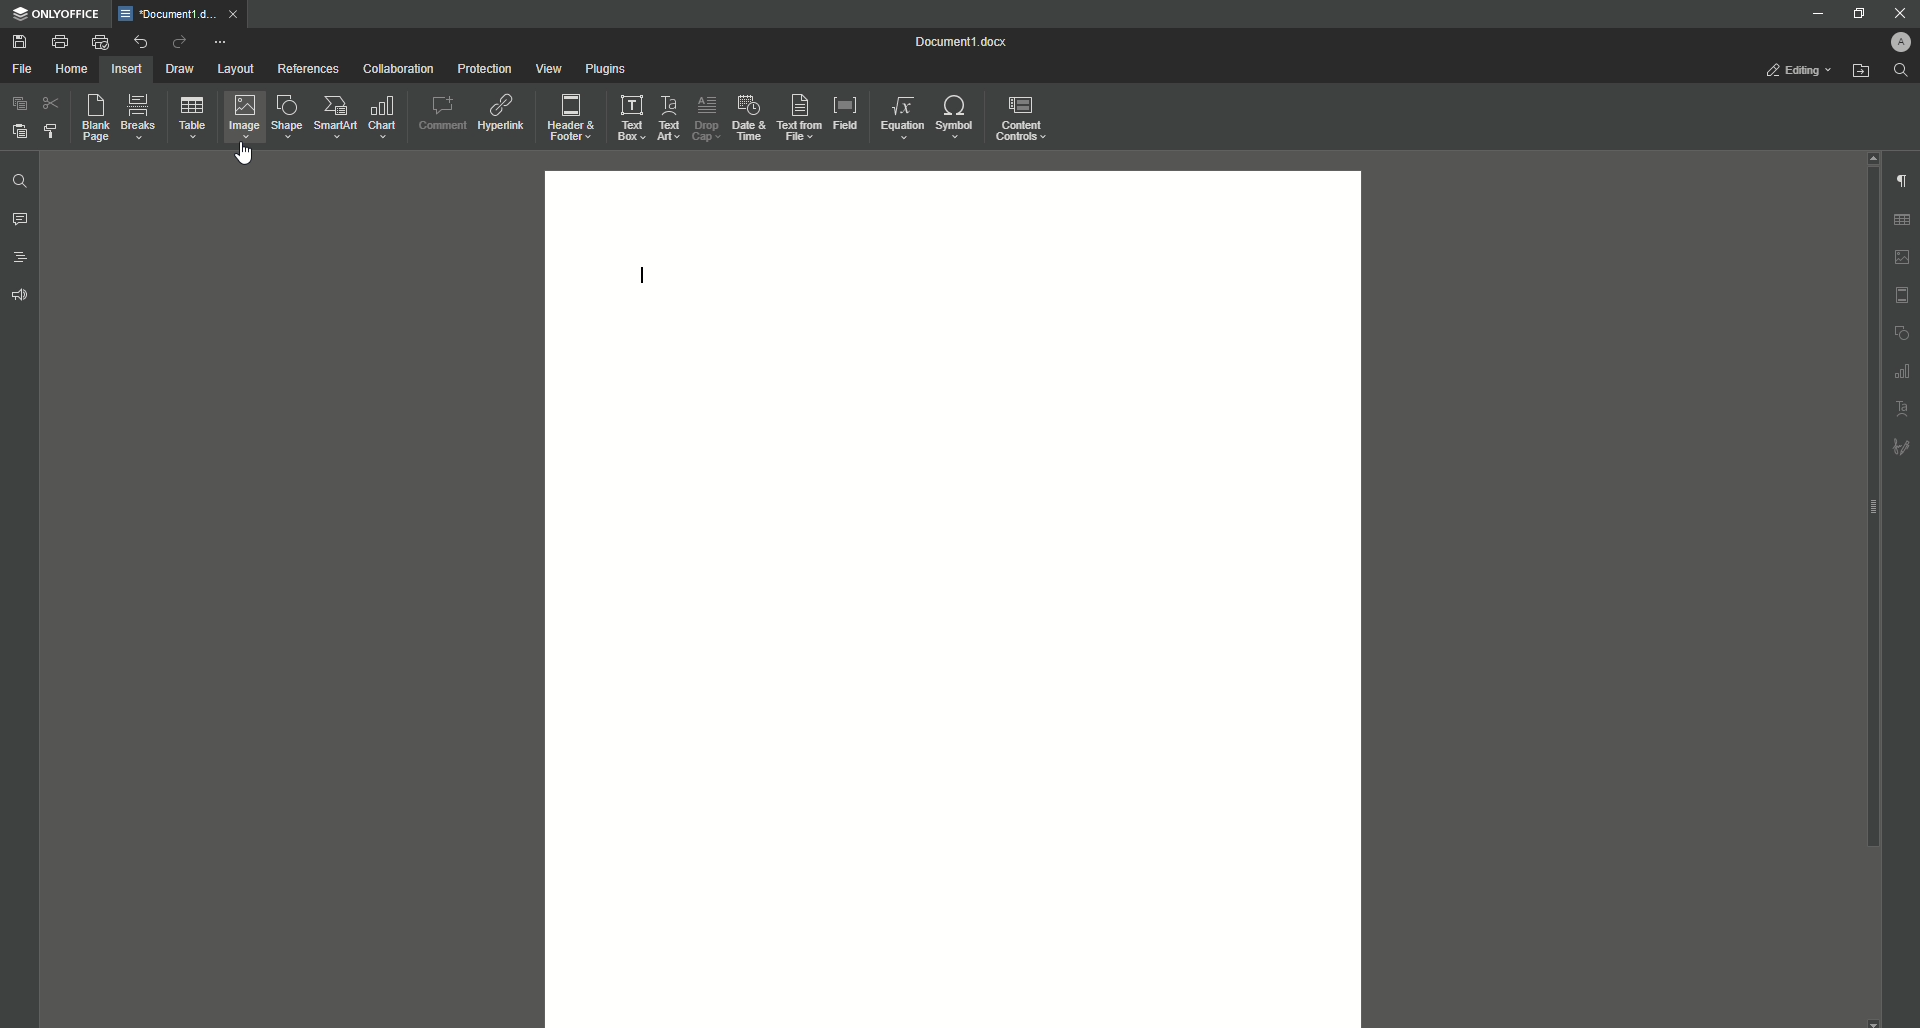 The width and height of the screenshot is (1920, 1028). What do you see at coordinates (336, 116) in the screenshot?
I see `SmartArt` at bounding box center [336, 116].